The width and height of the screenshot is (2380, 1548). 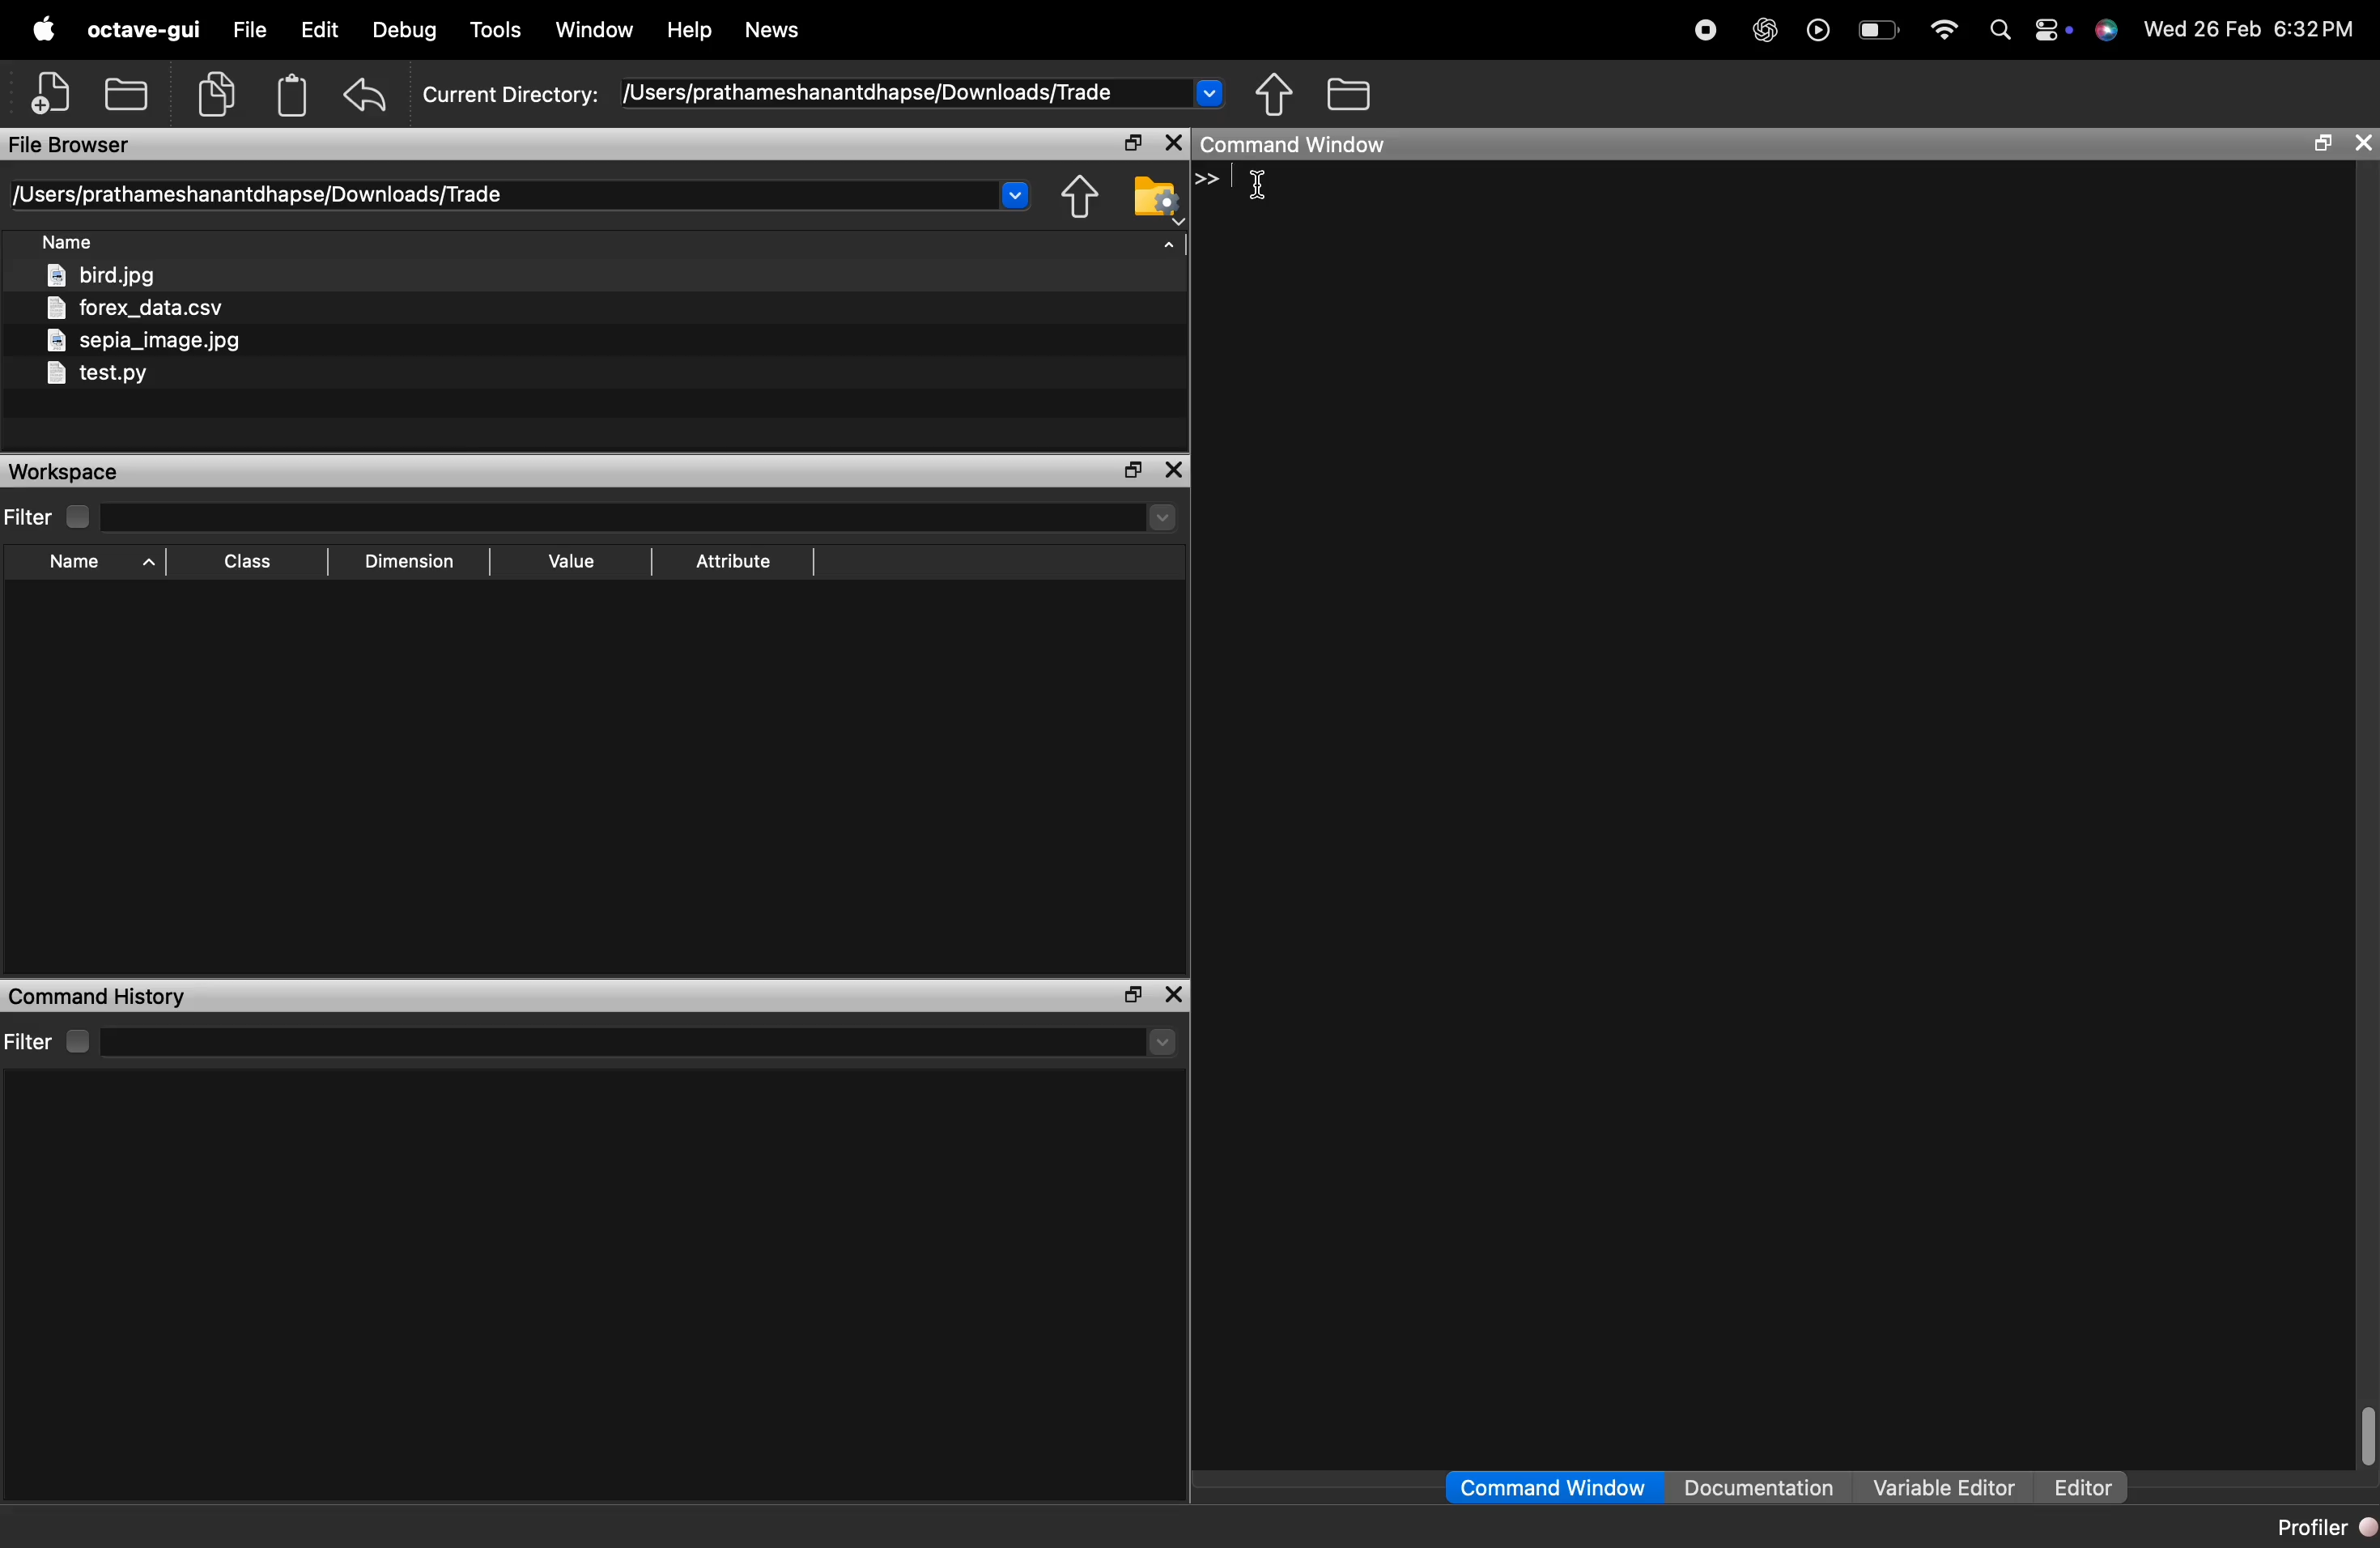 I want to click on attribute , so click(x=739, y=562).